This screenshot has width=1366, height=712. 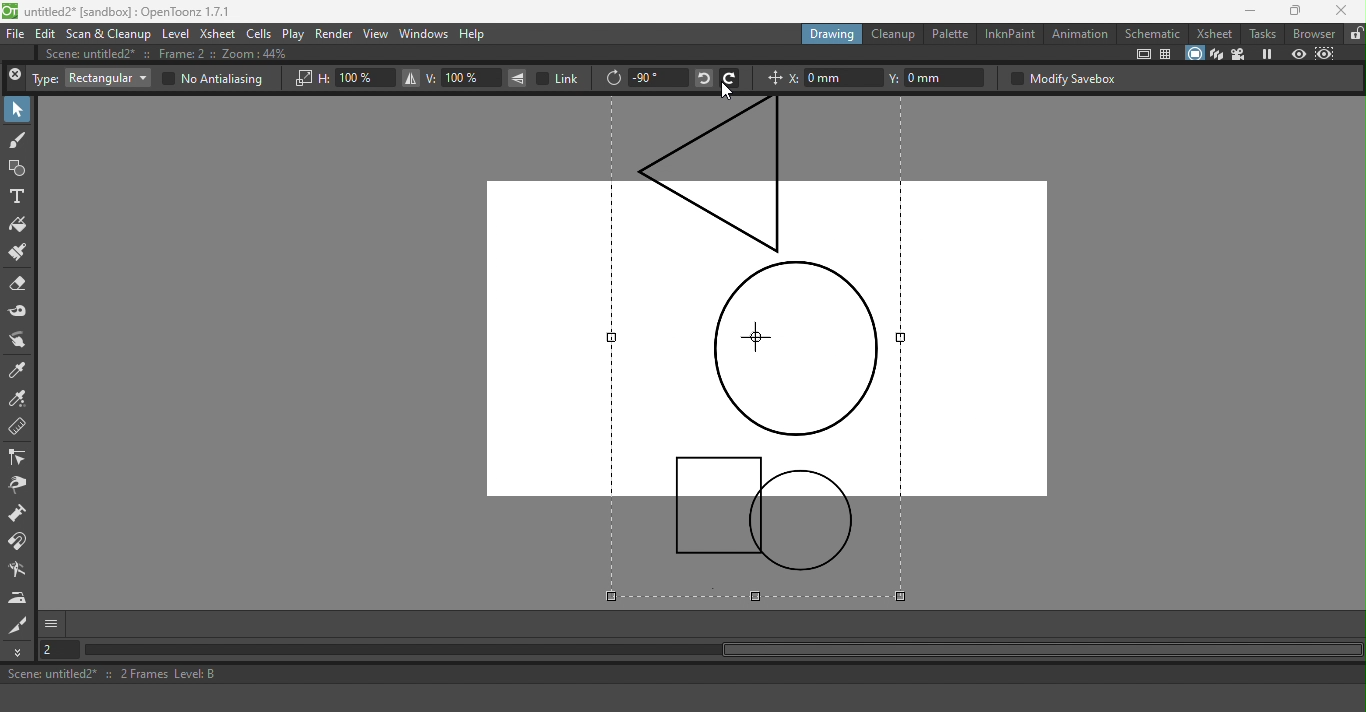 I want to click on Cleanup, so click(x=894, y=34).